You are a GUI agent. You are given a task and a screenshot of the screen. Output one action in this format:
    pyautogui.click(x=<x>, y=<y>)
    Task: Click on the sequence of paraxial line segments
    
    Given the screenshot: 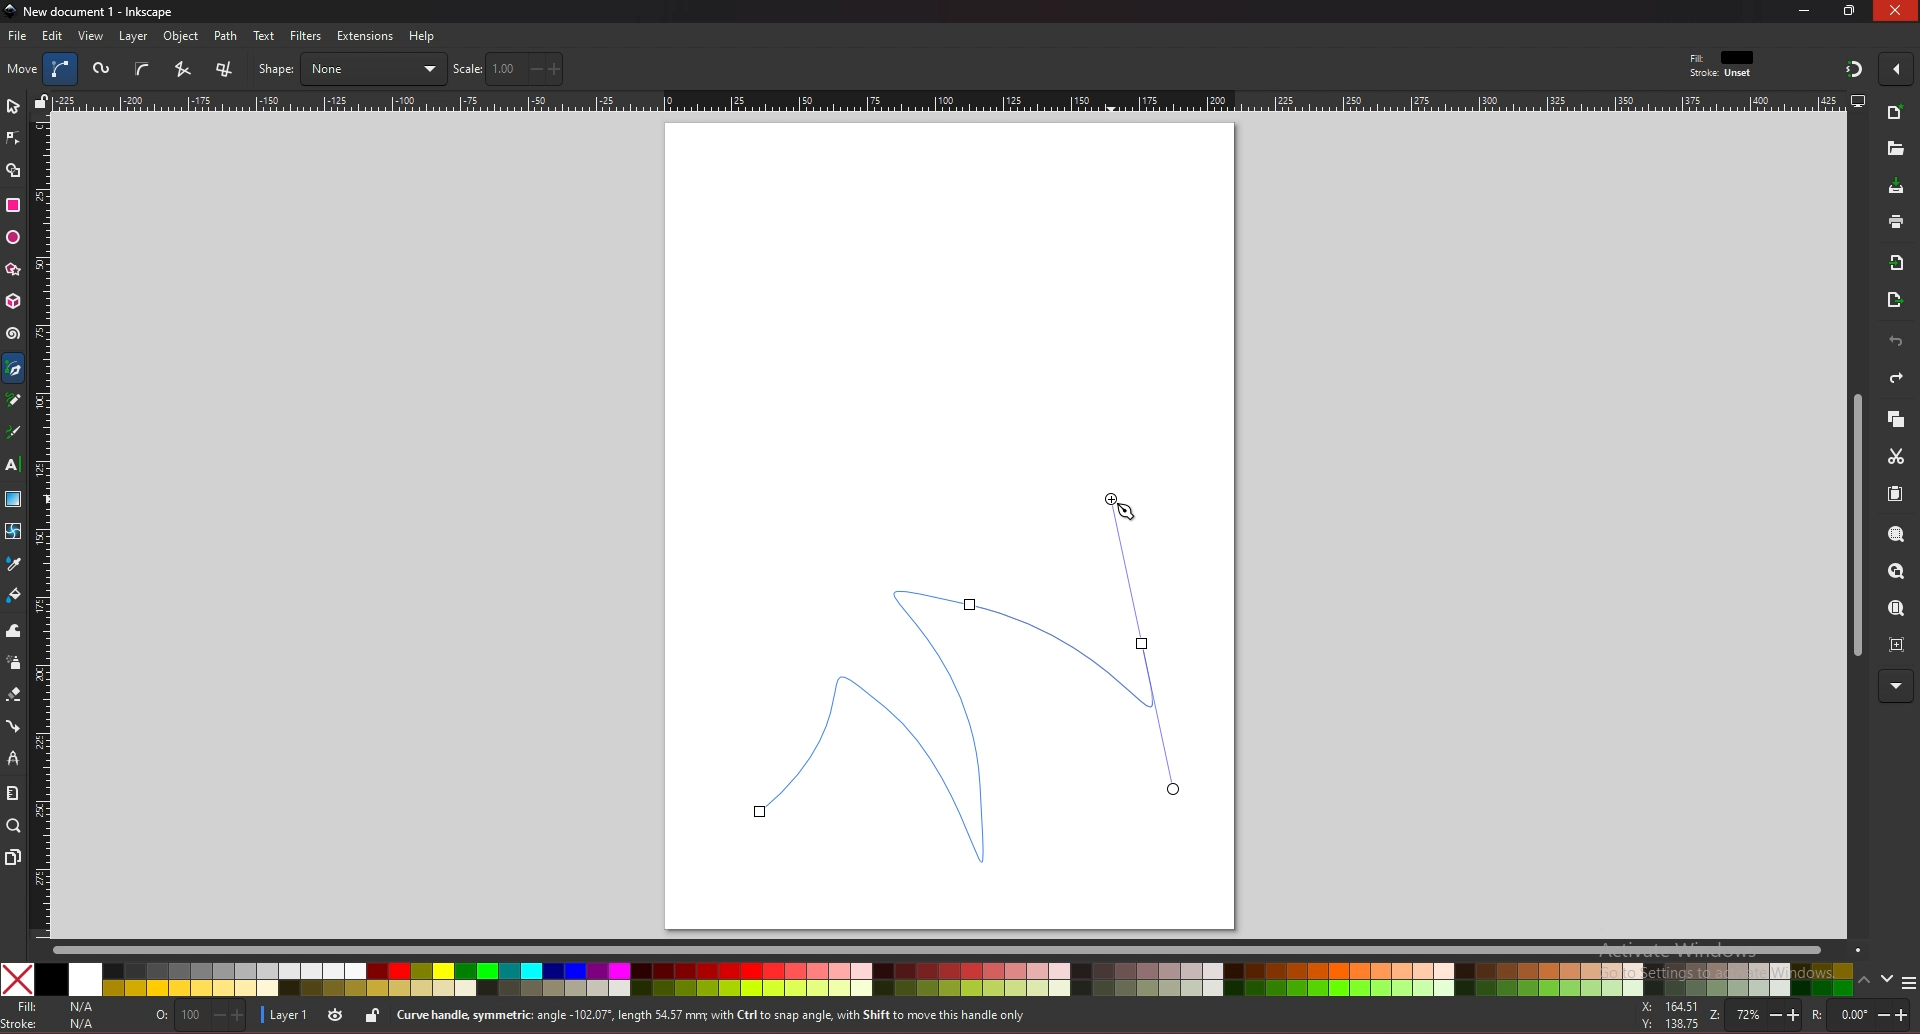 What is the action you would take?
    pyautogui.click(x=227, y=70)
    